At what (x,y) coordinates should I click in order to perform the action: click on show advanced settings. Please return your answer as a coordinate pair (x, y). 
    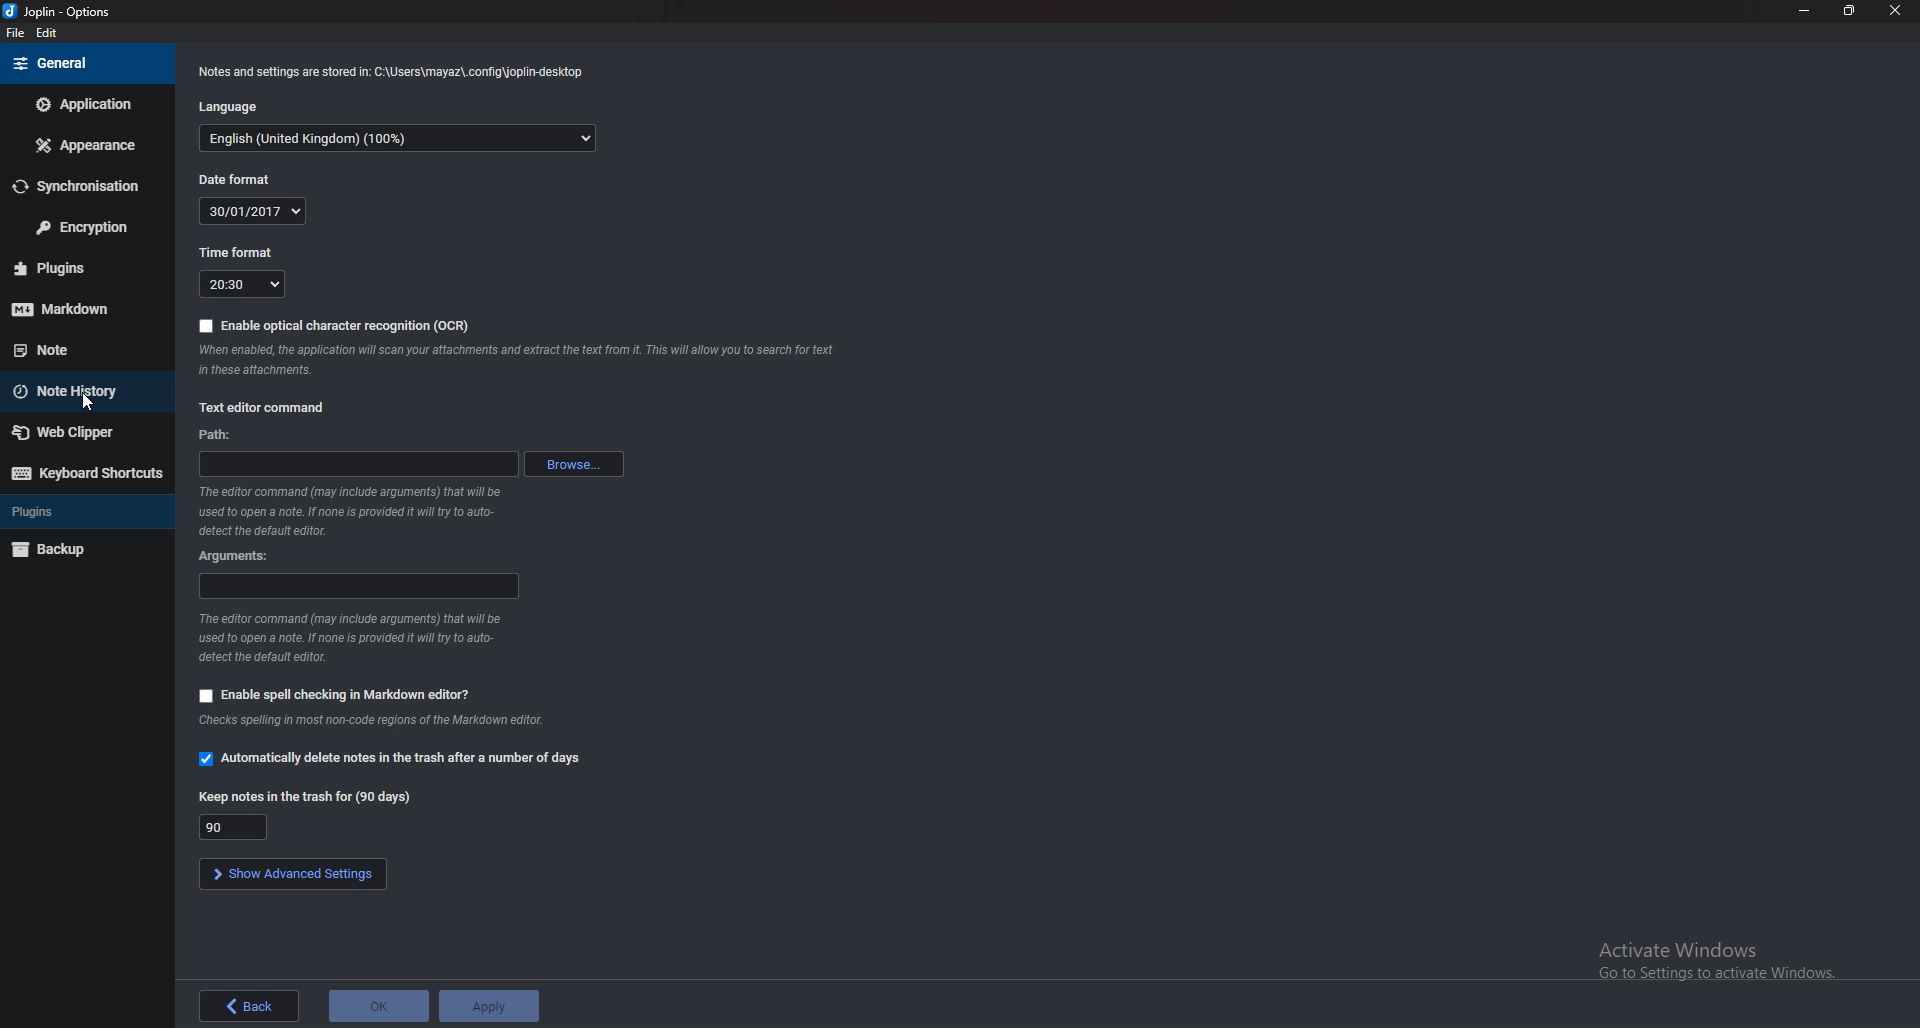
    Looking at the image, I should click on (294, 875).